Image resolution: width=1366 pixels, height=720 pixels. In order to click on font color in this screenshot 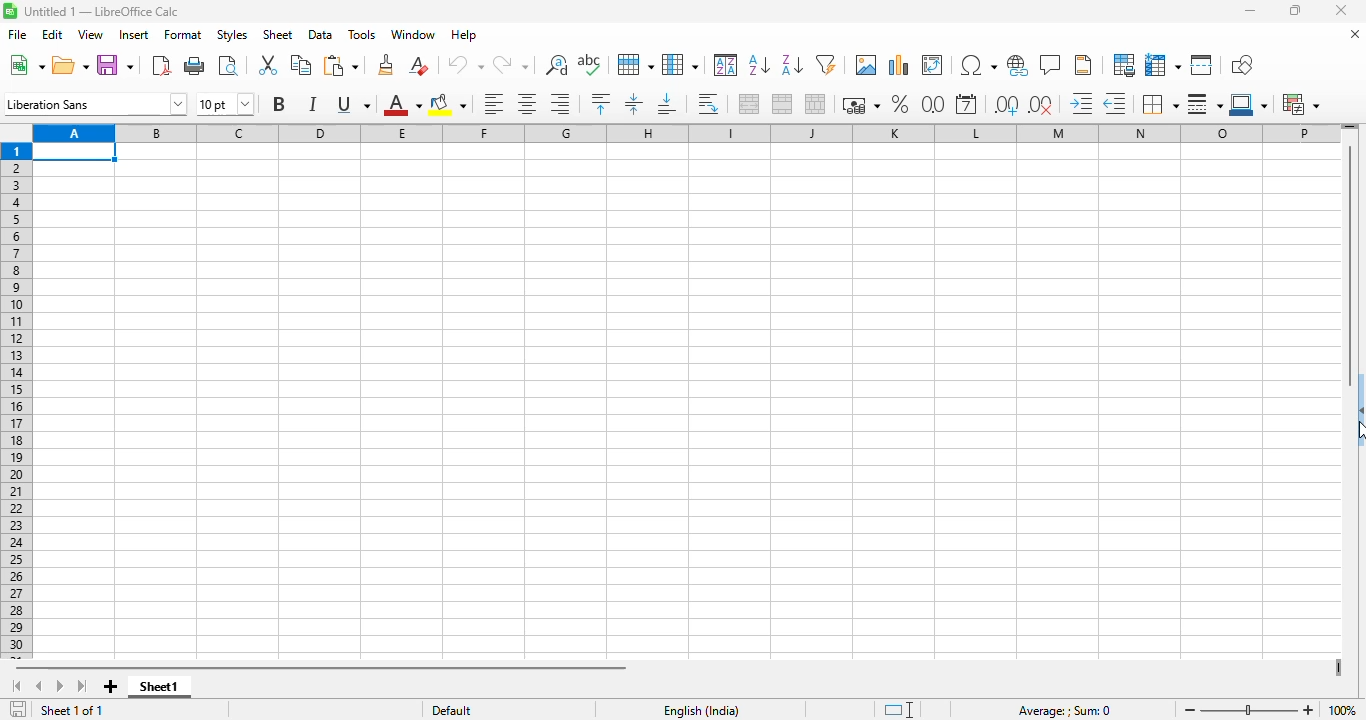, I will do `click(403, 104)`.